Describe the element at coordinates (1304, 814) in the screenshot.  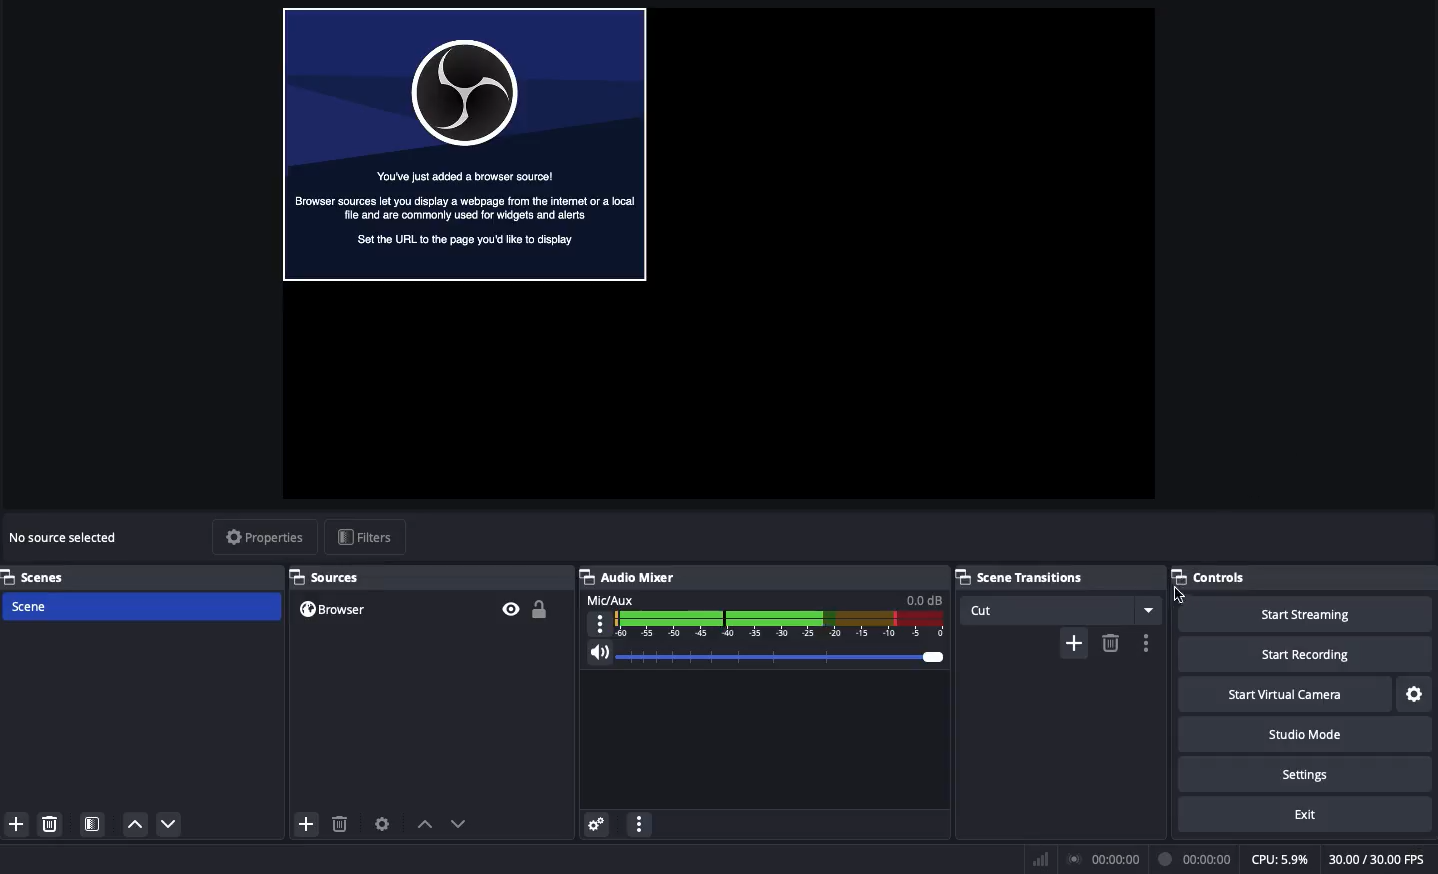
I see `Exit` at that location.